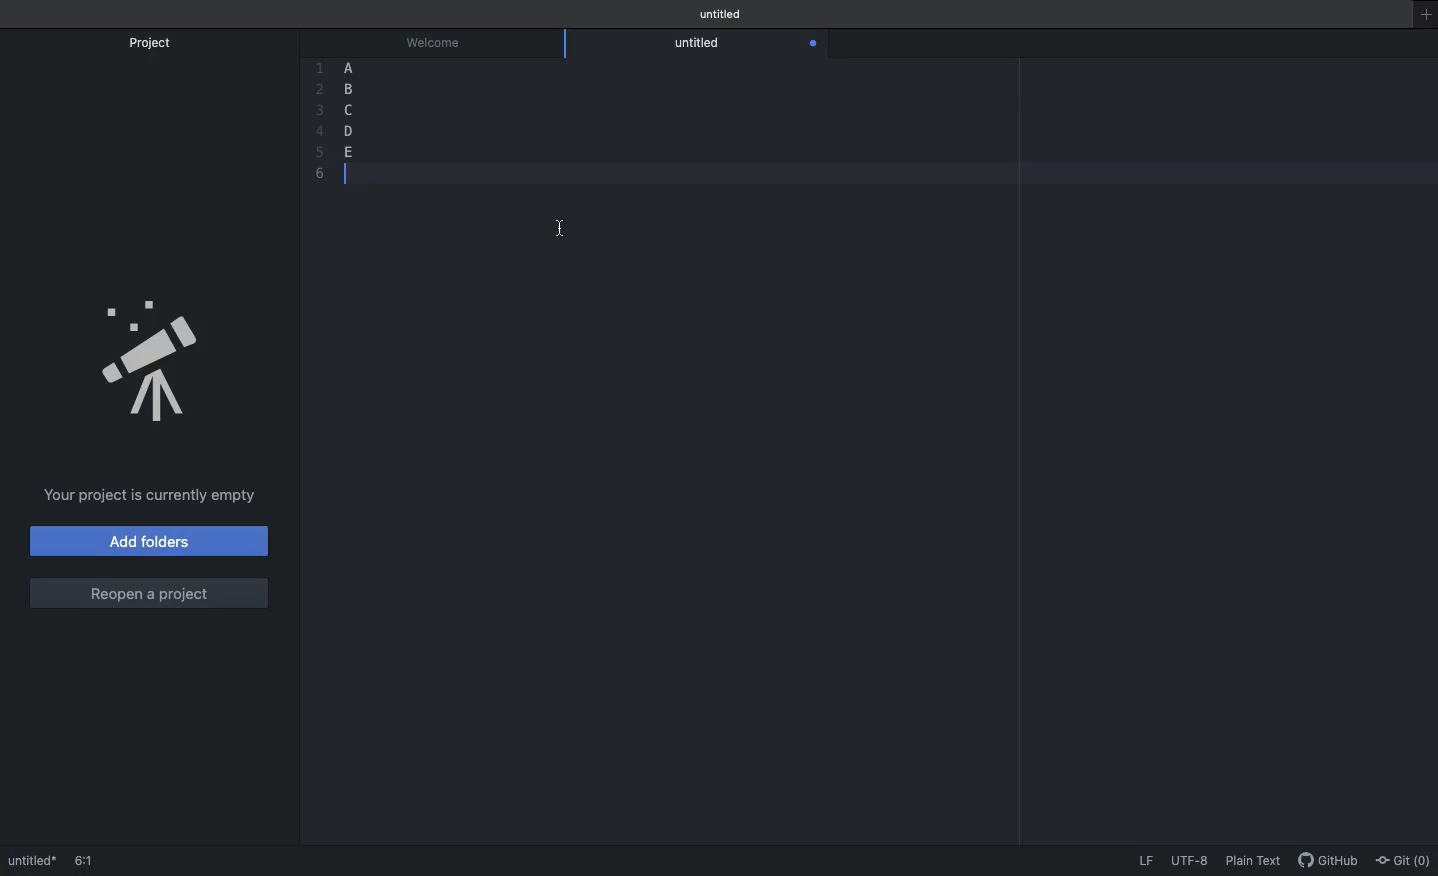 The width and height of the screenshot is (1438, 876). What do you see at coordinates (150, 544) in the screenshot?
I see `Add folders |` at bounding box center [150, 544].